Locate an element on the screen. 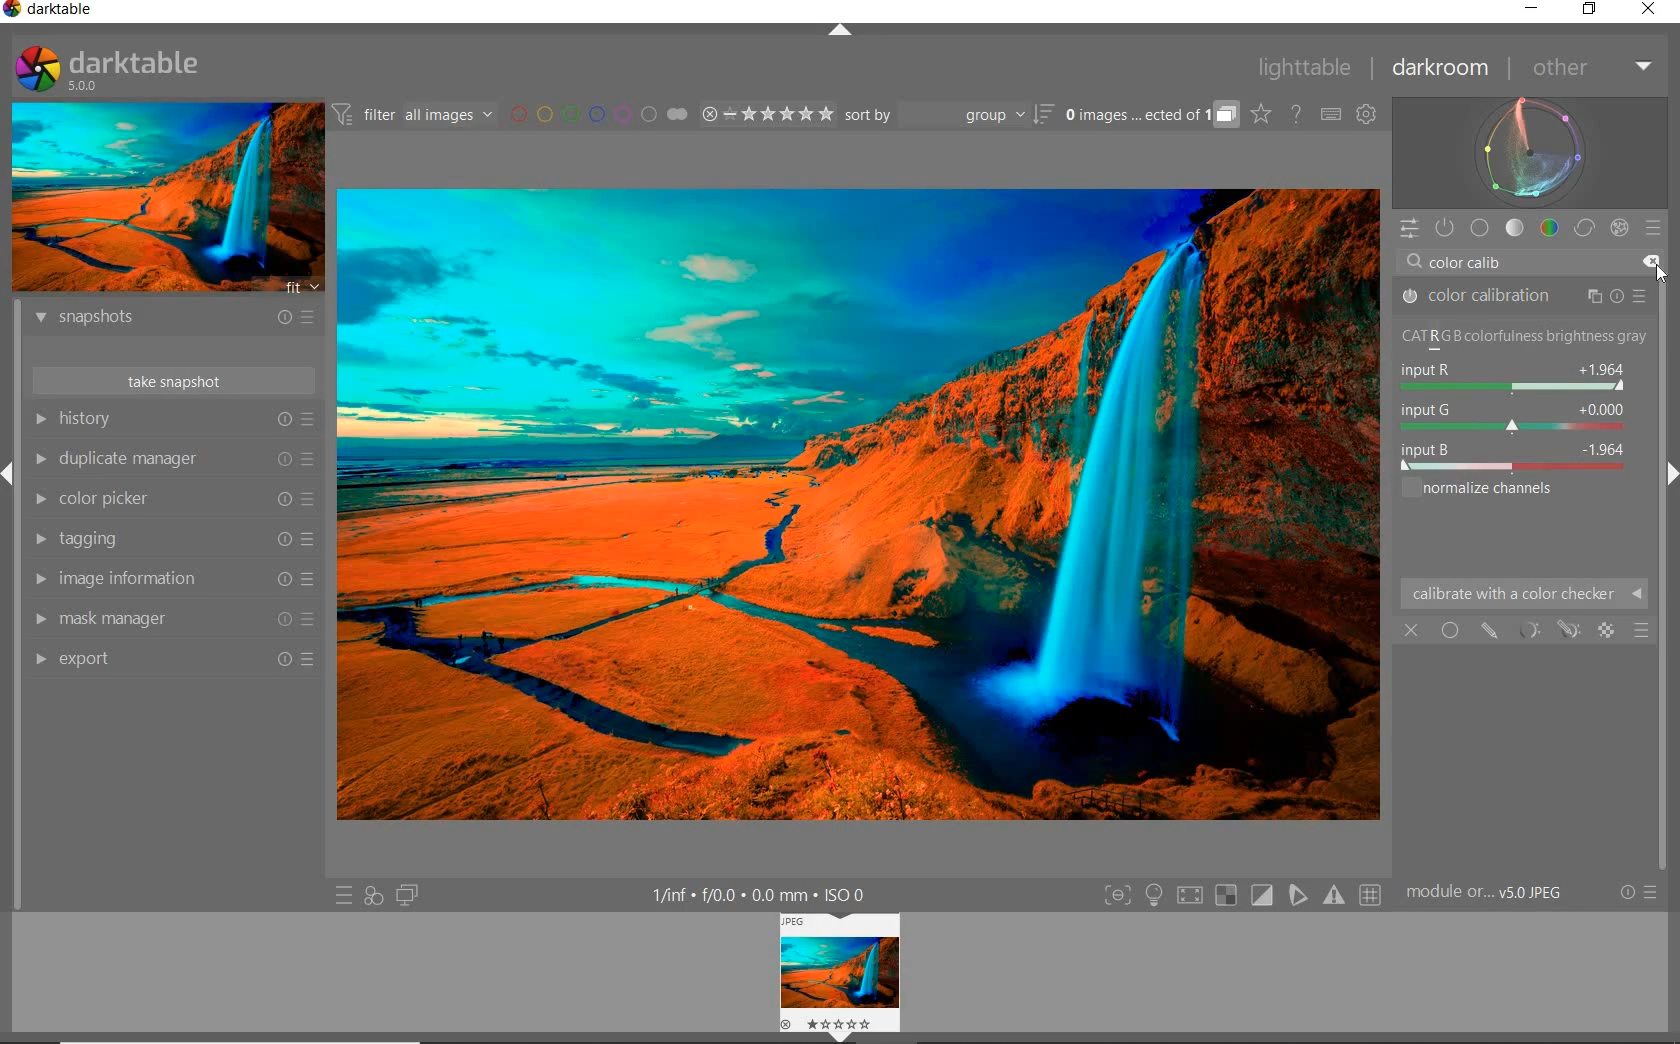 The width and height of the screenshot is (1680, 1044). waveform is located at coordinates (1531, 152).